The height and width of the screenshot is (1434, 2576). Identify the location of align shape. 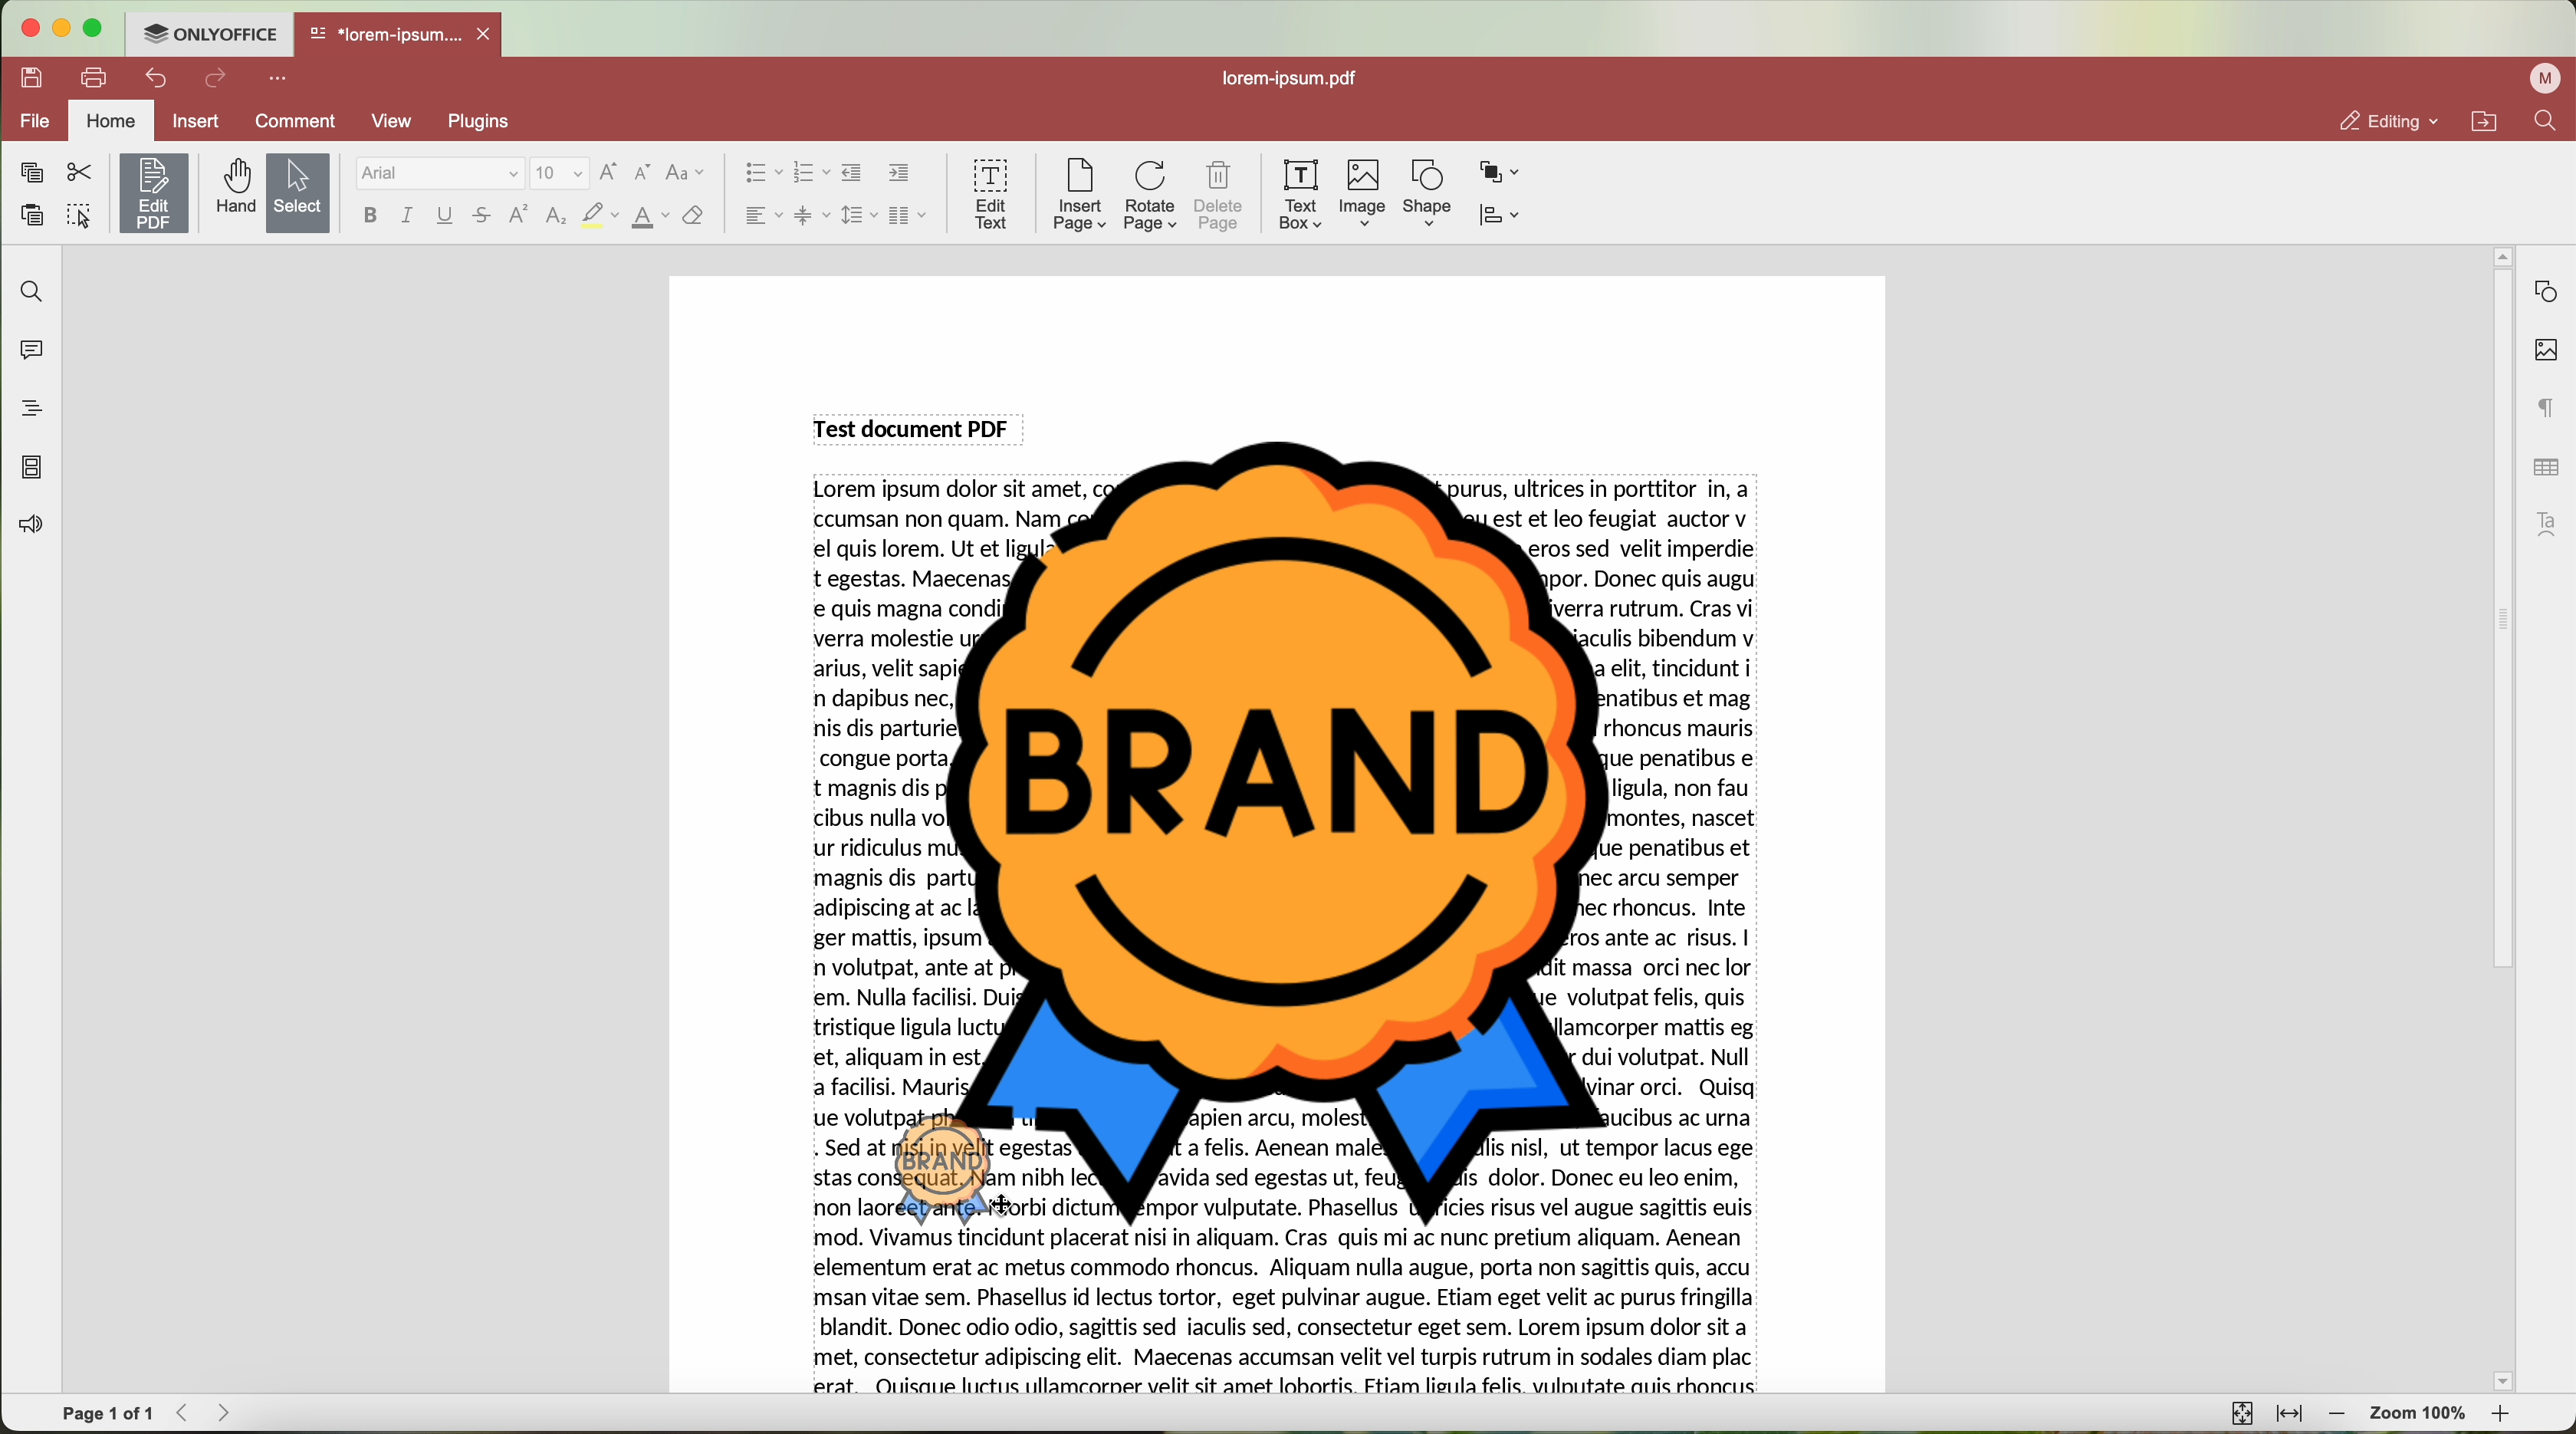
(1505, 217).